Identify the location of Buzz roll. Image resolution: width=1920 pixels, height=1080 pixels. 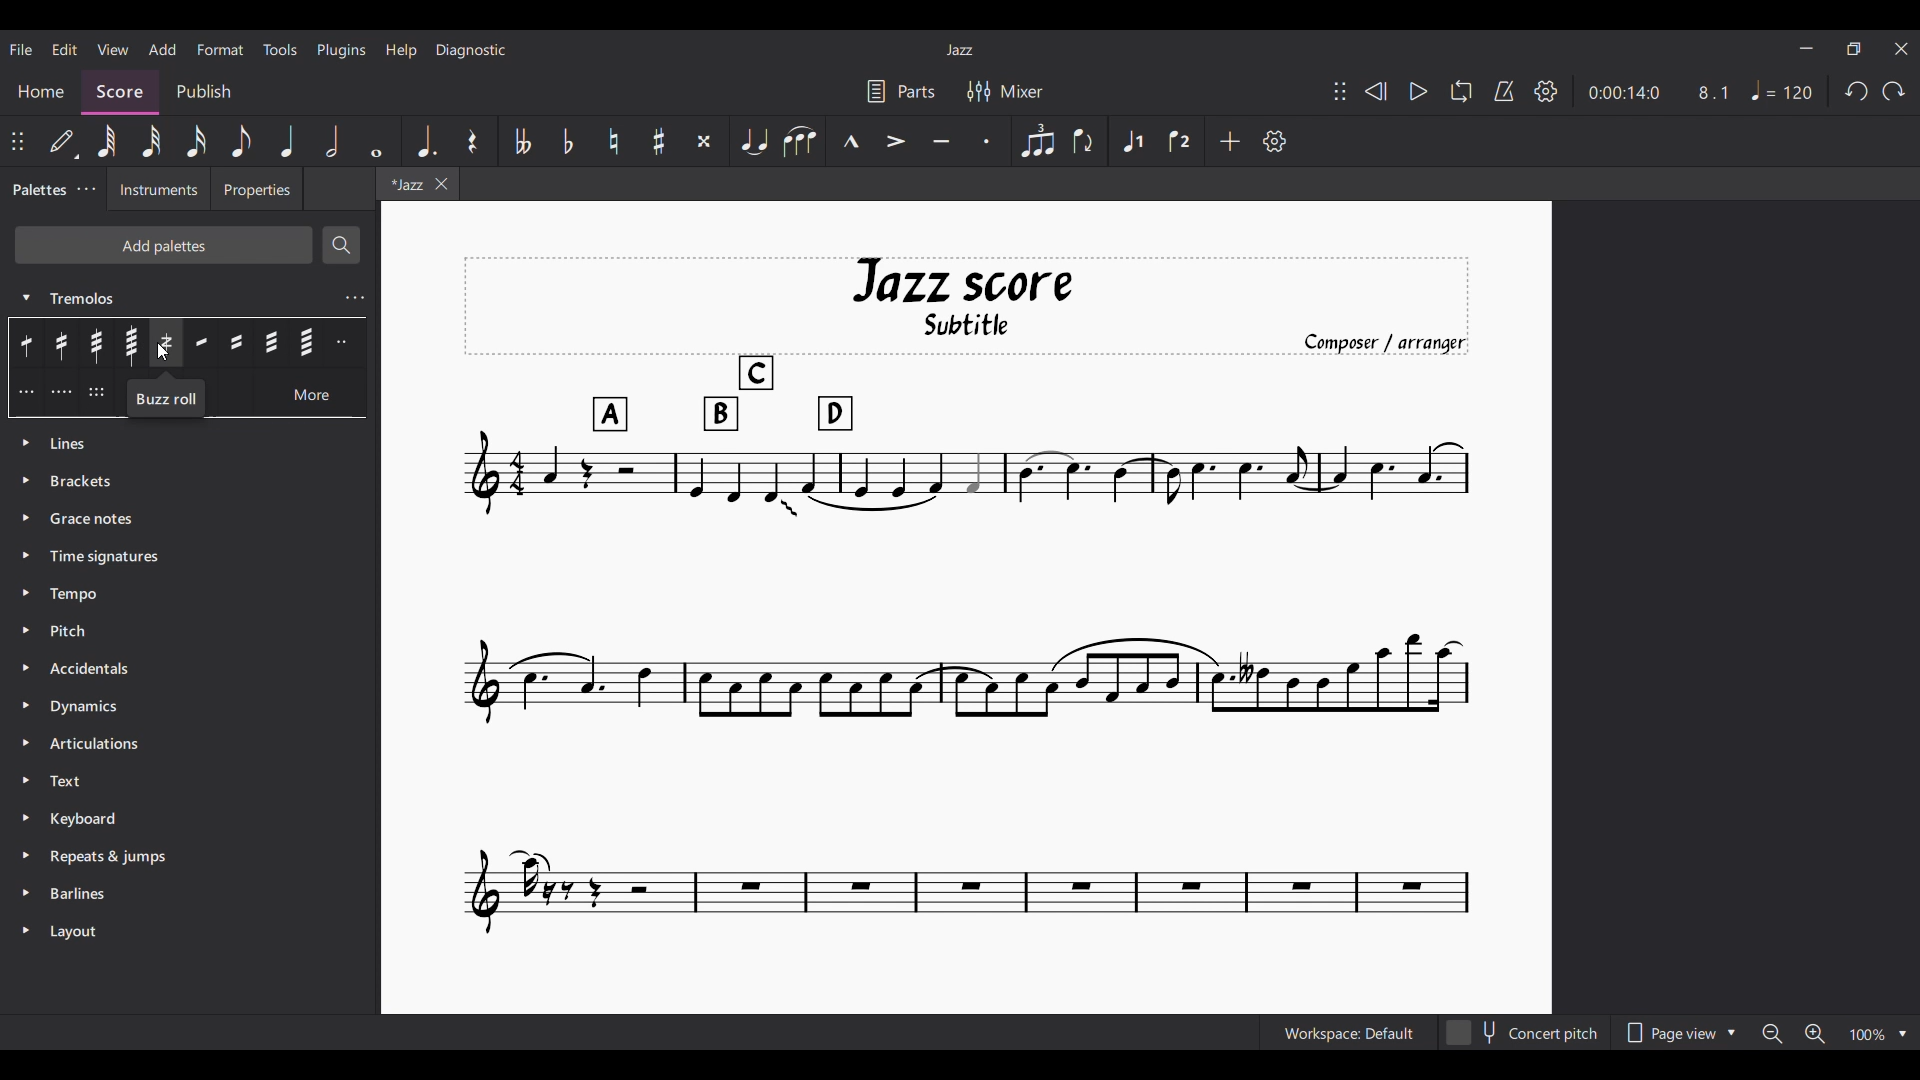
(165, 343).